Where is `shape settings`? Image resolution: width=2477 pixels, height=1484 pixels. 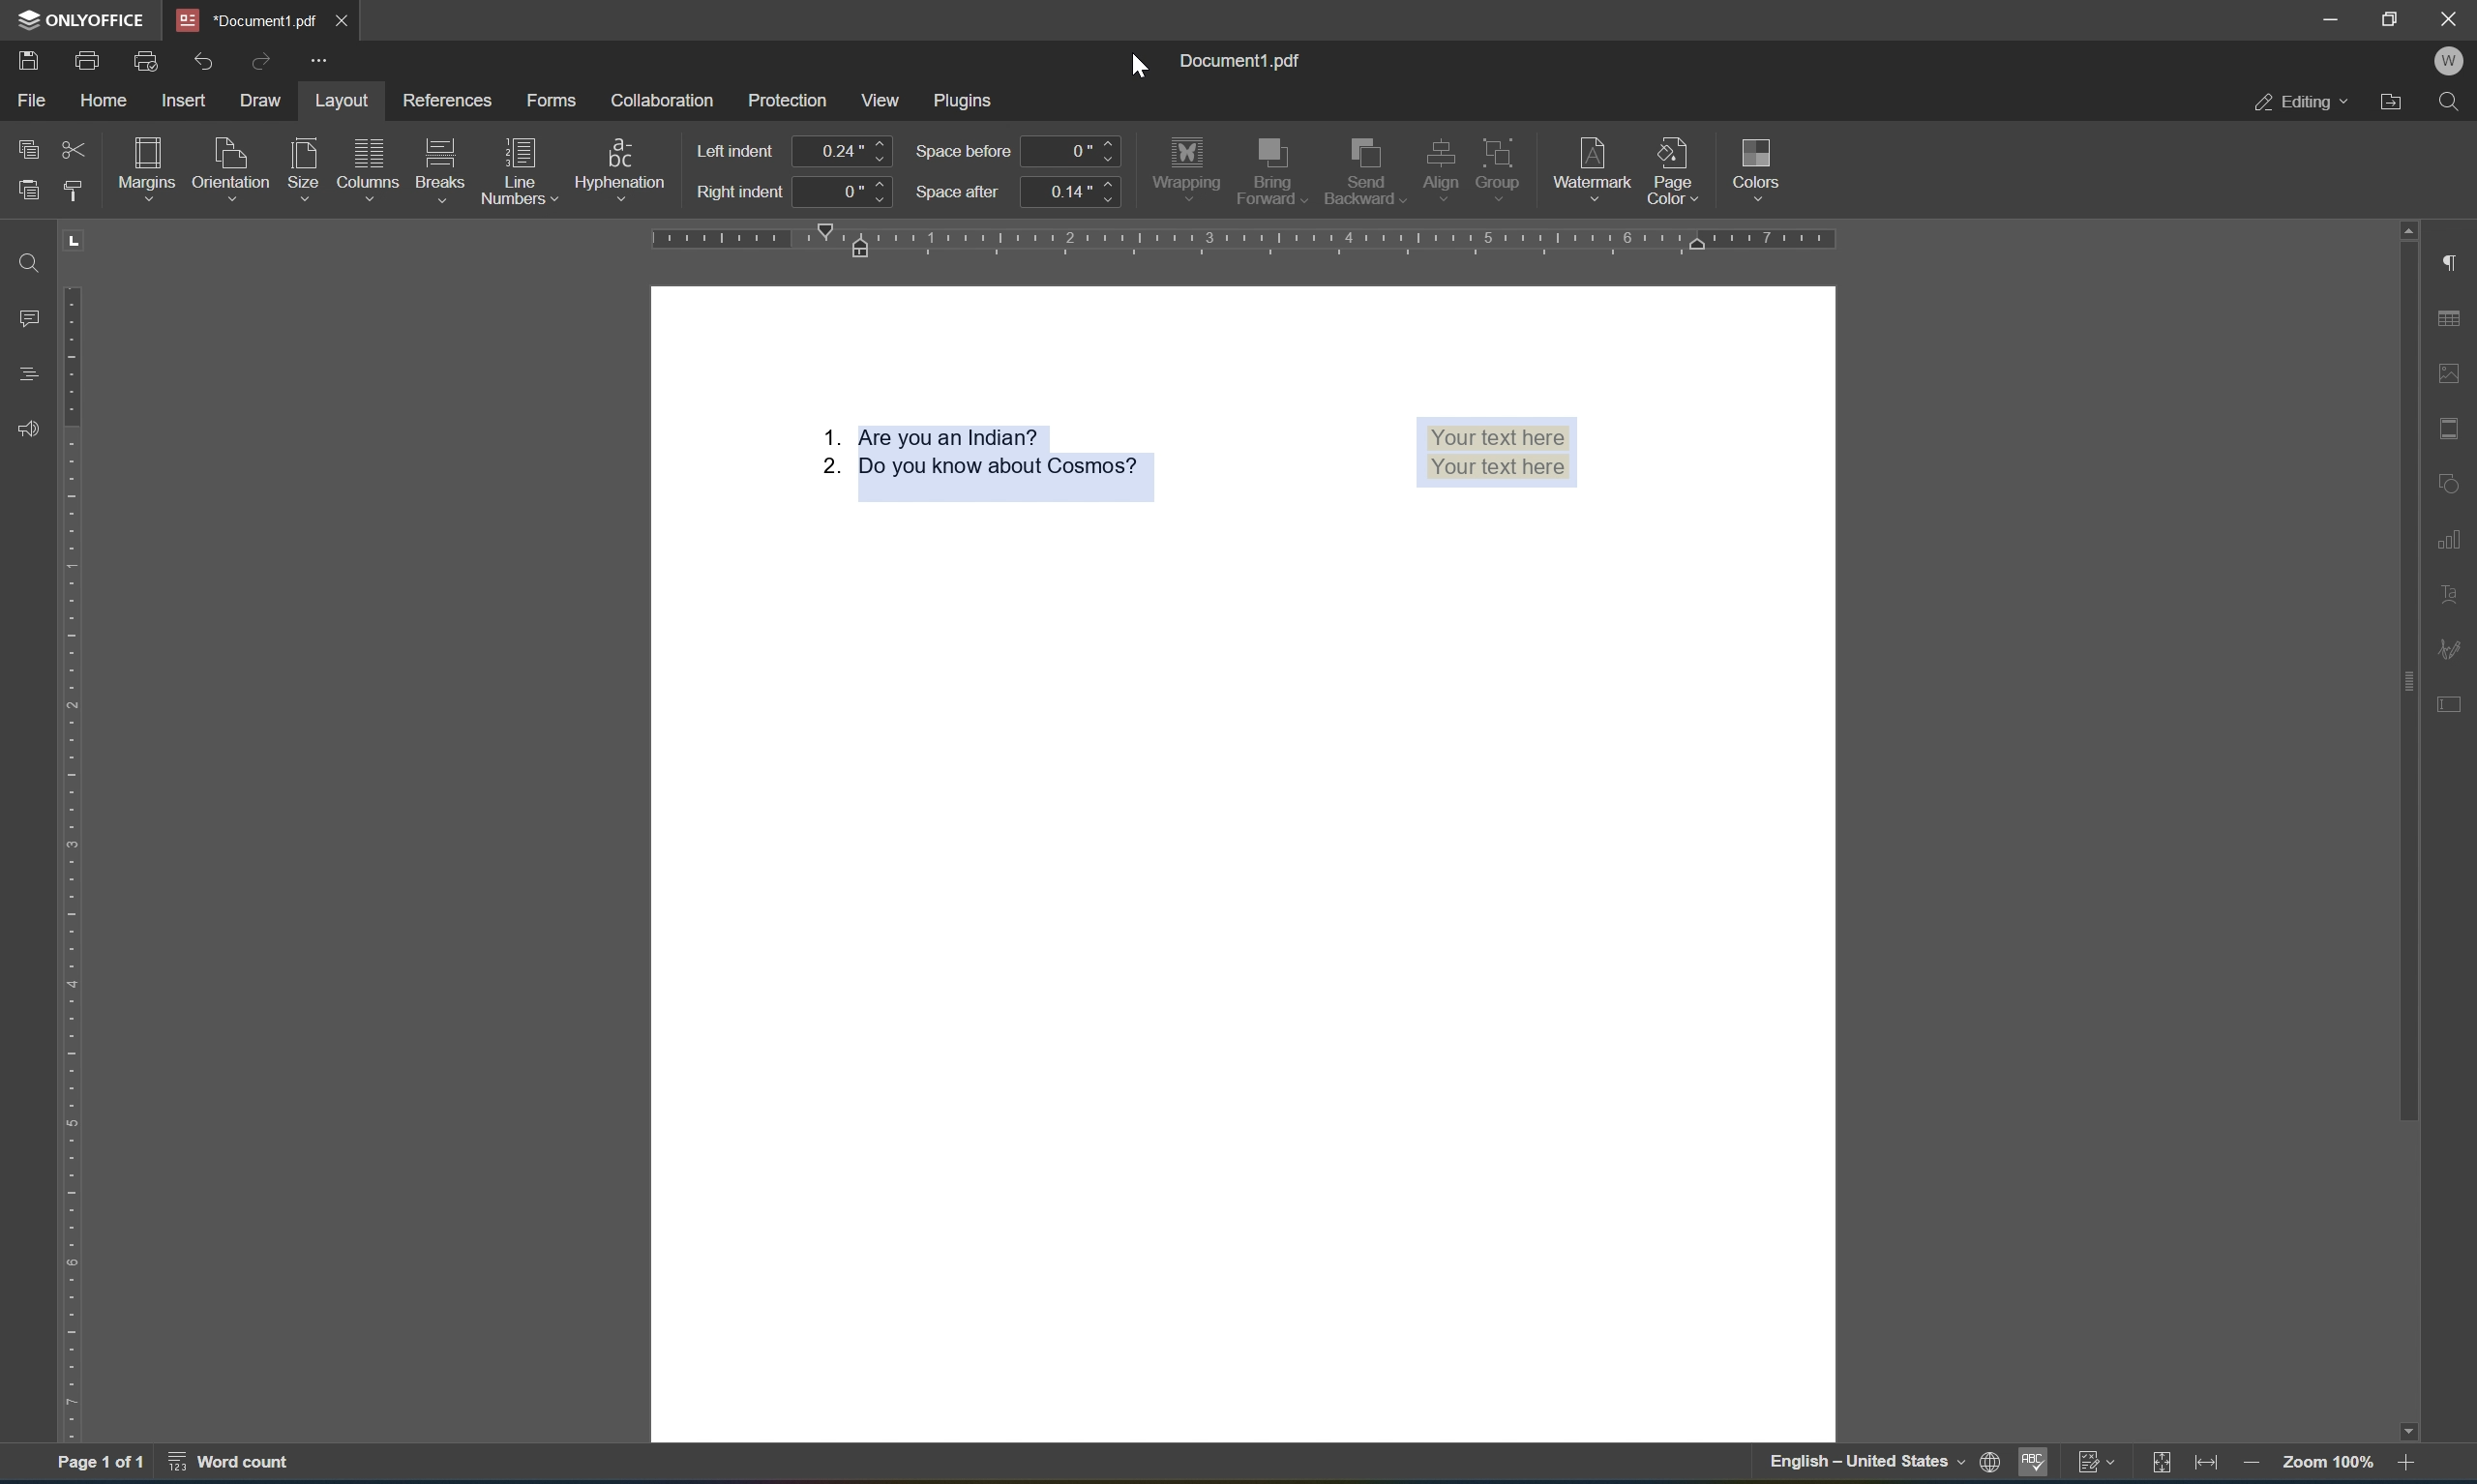 shape settings is located at coordinates (2457, 476).